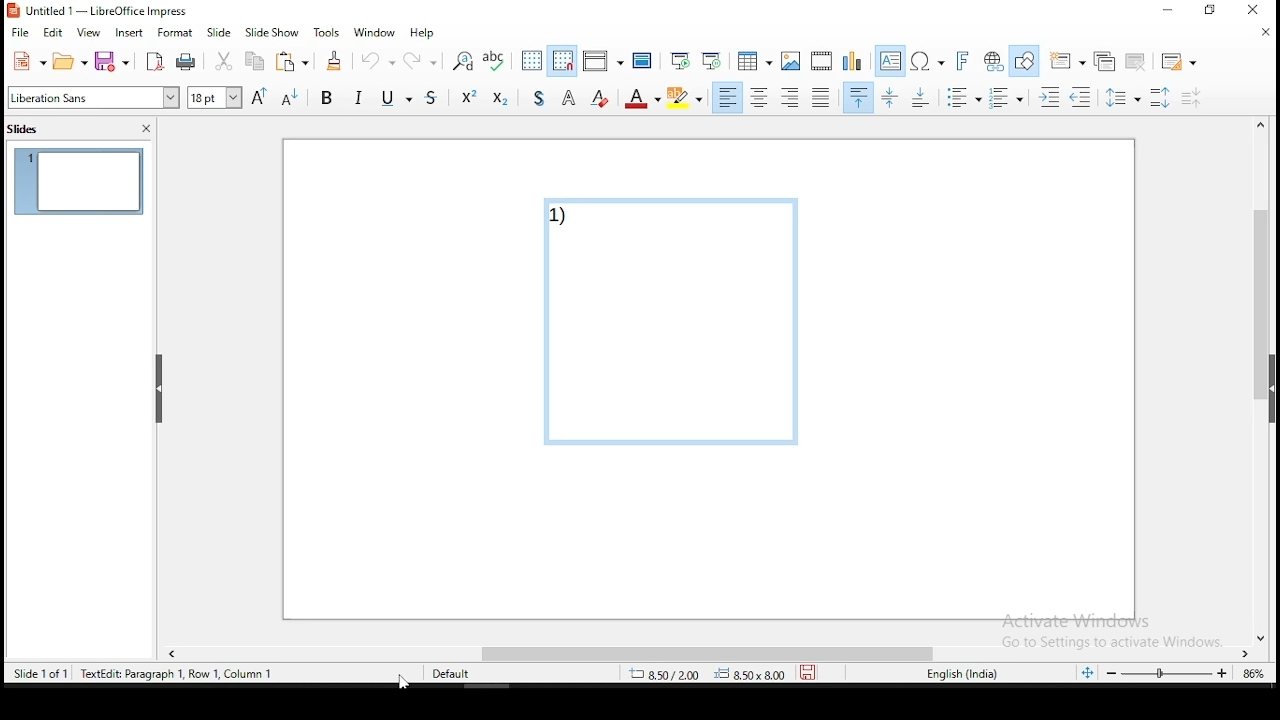 Image resolution: width=1280 pixels, height=720 pixels. I want to click on bold, so click(328, 101).